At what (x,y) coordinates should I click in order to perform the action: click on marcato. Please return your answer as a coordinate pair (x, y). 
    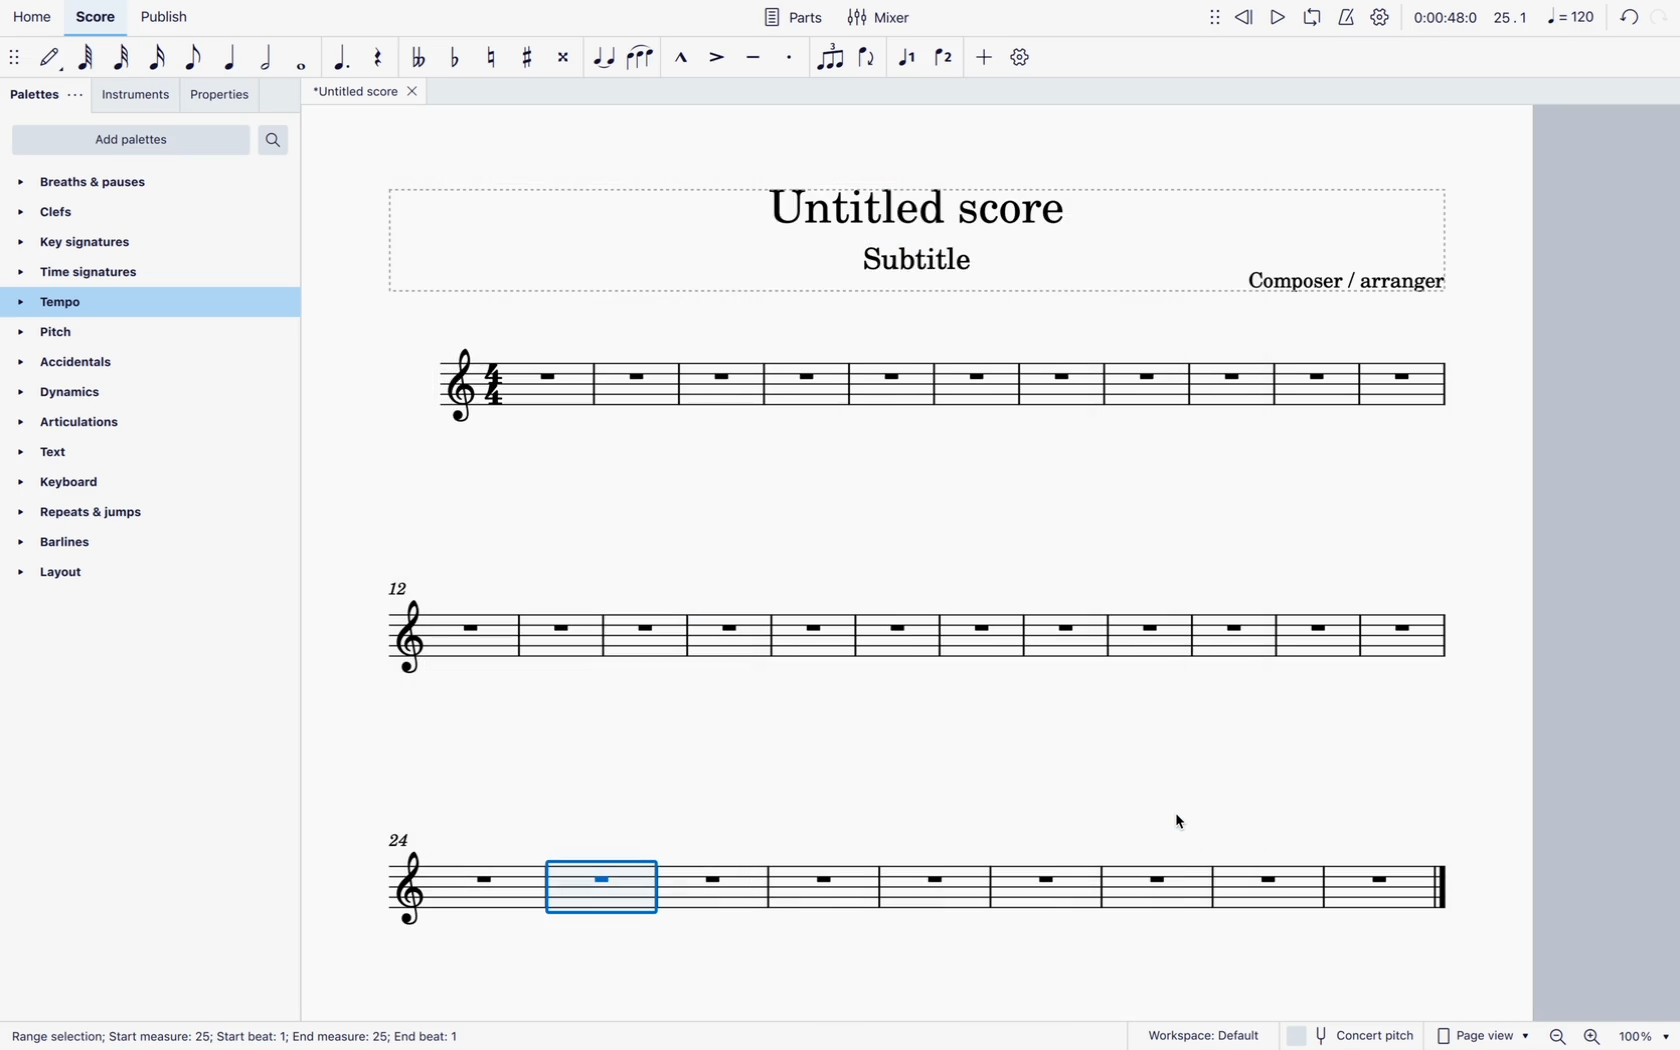
    Looking at the image, I should click on (683, 58).